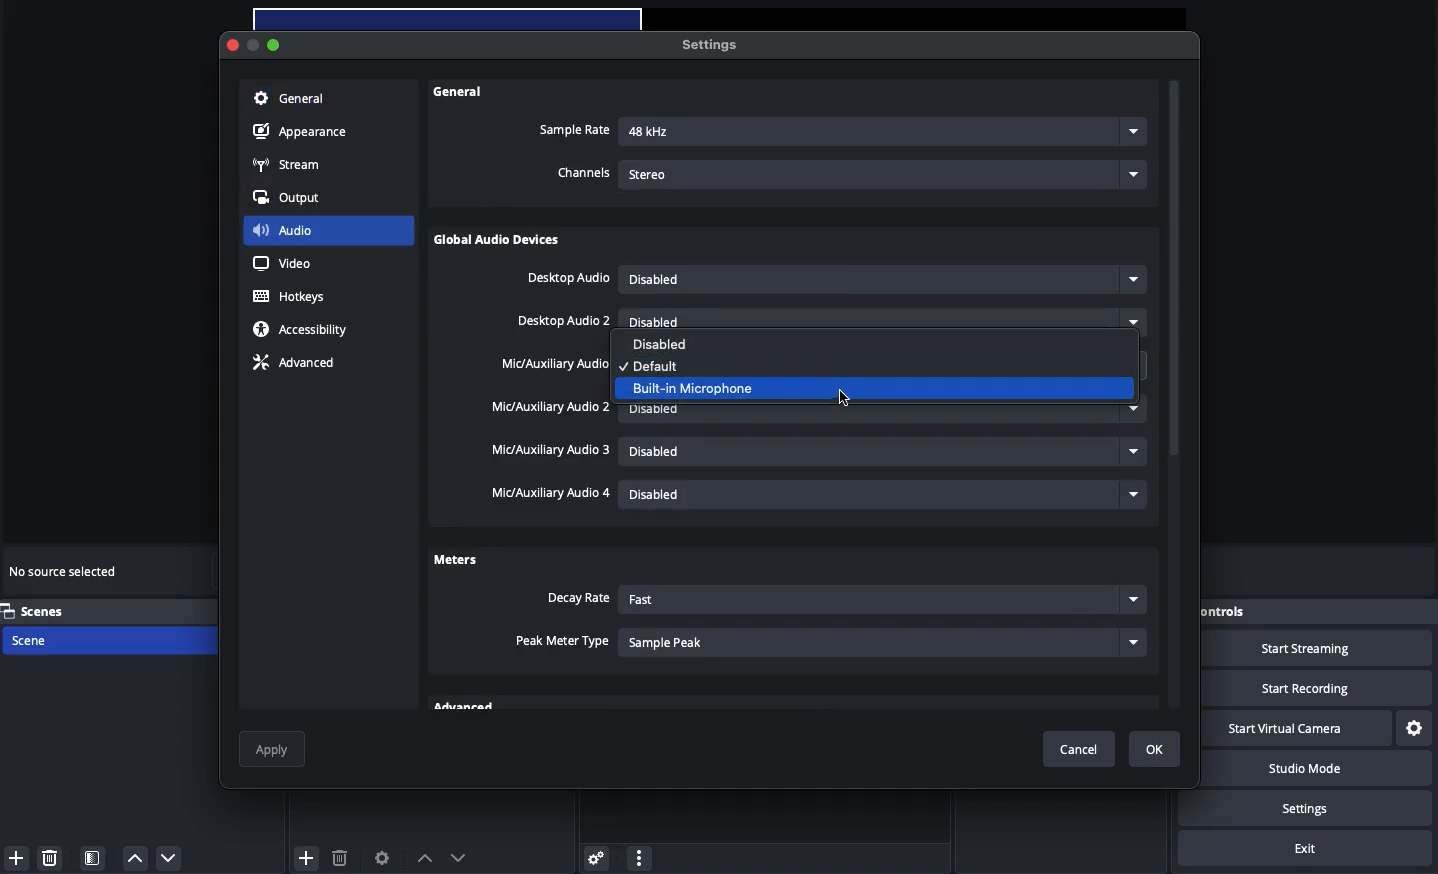 This screenshot has height=874, width=1438. I want to click on Up, so click(133, 858).